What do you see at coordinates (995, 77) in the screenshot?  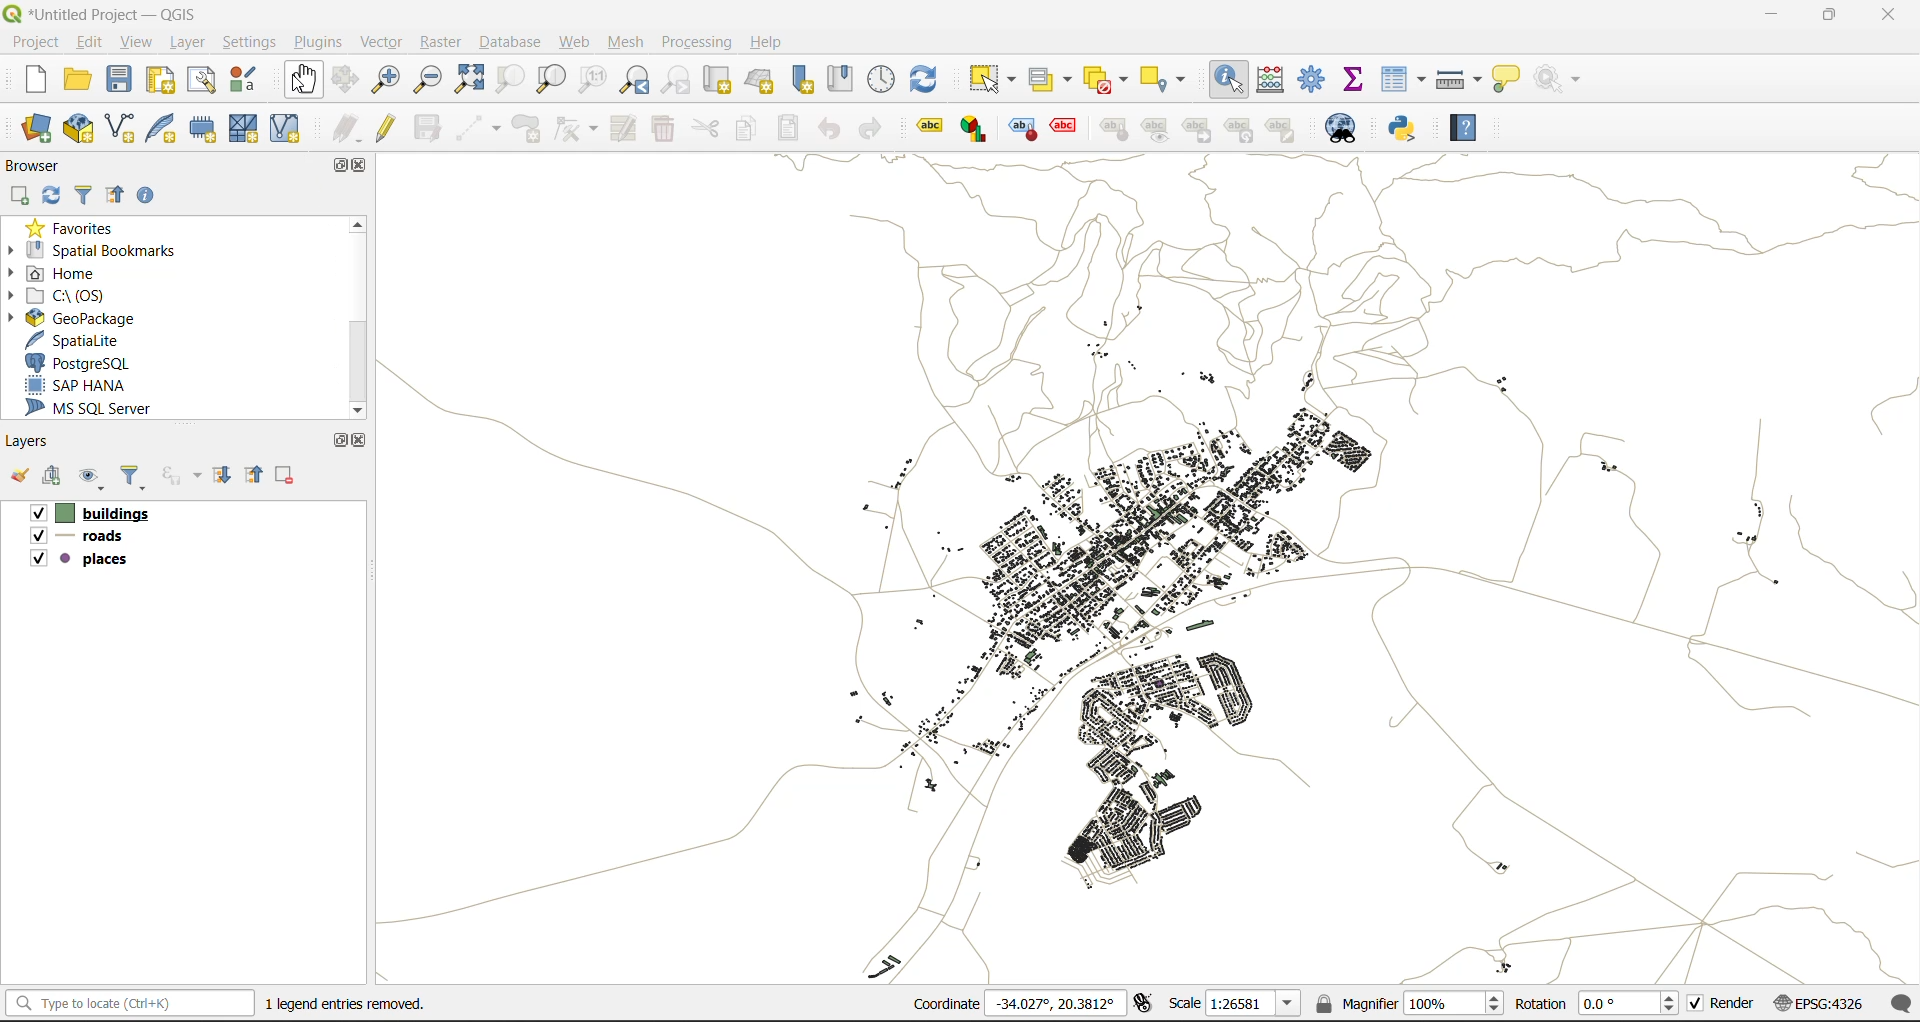 I see `select` at bounding box center [995, 77].